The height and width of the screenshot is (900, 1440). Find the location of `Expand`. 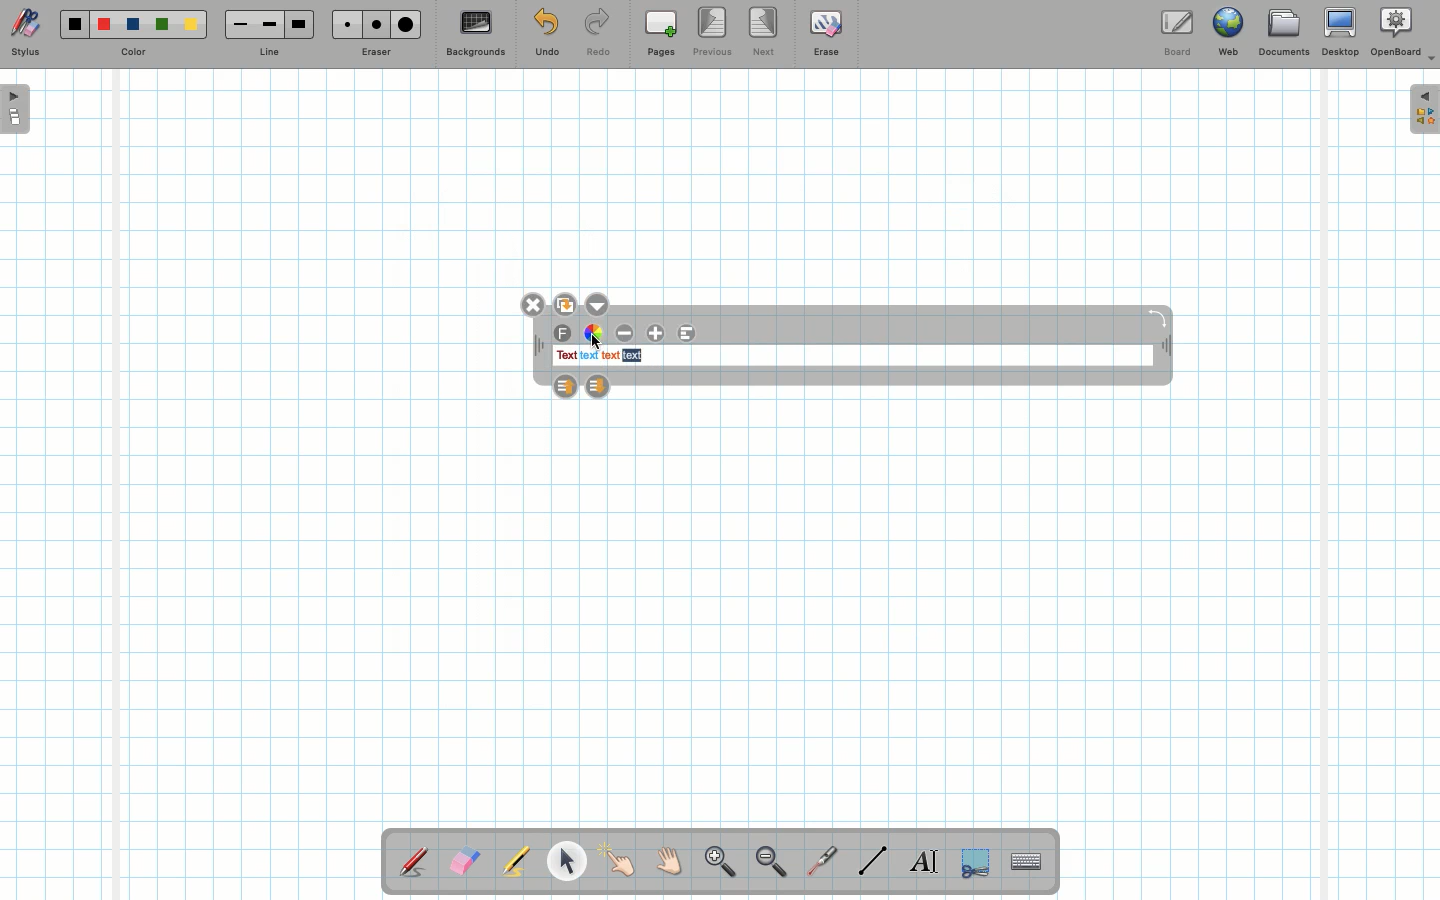

Expand is located at coordinates (1424, 109).